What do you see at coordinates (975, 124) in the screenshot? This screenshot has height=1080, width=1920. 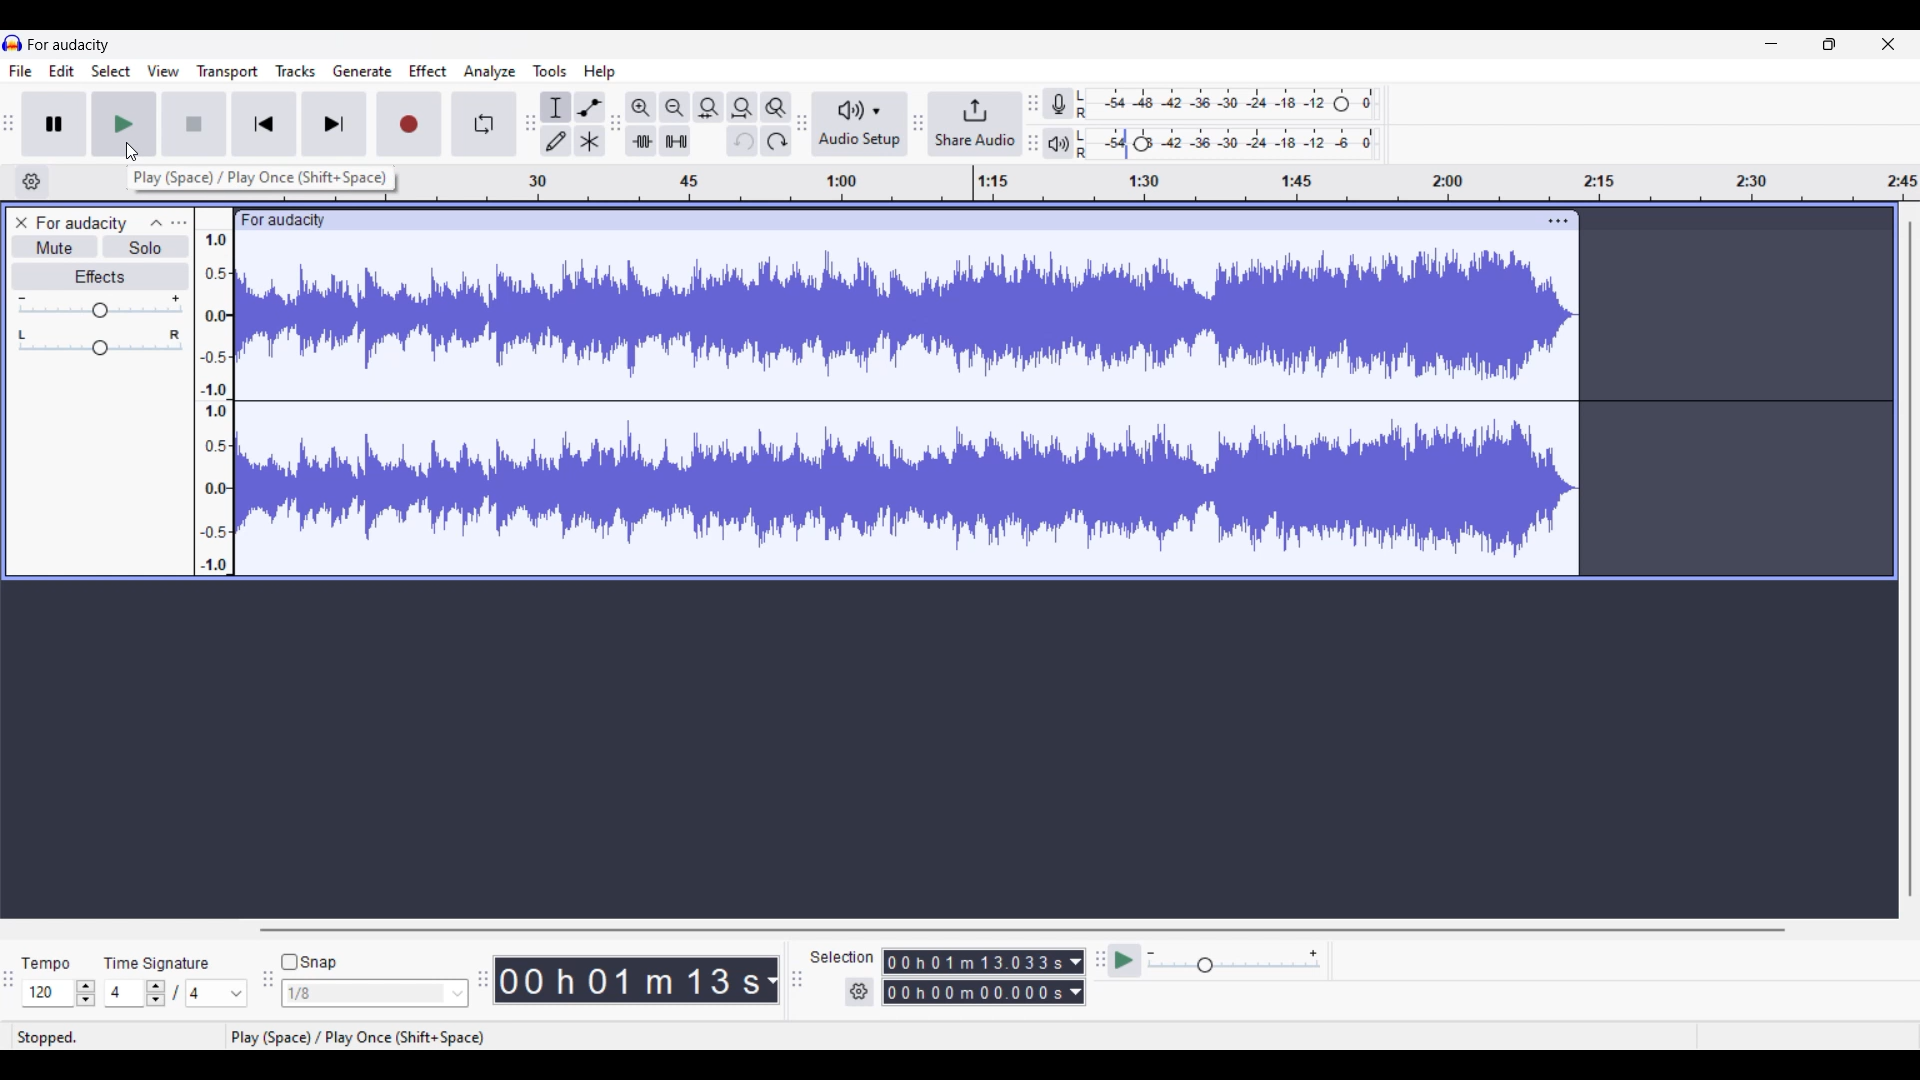 I see `Share audio` at bounding box center [975, 124].